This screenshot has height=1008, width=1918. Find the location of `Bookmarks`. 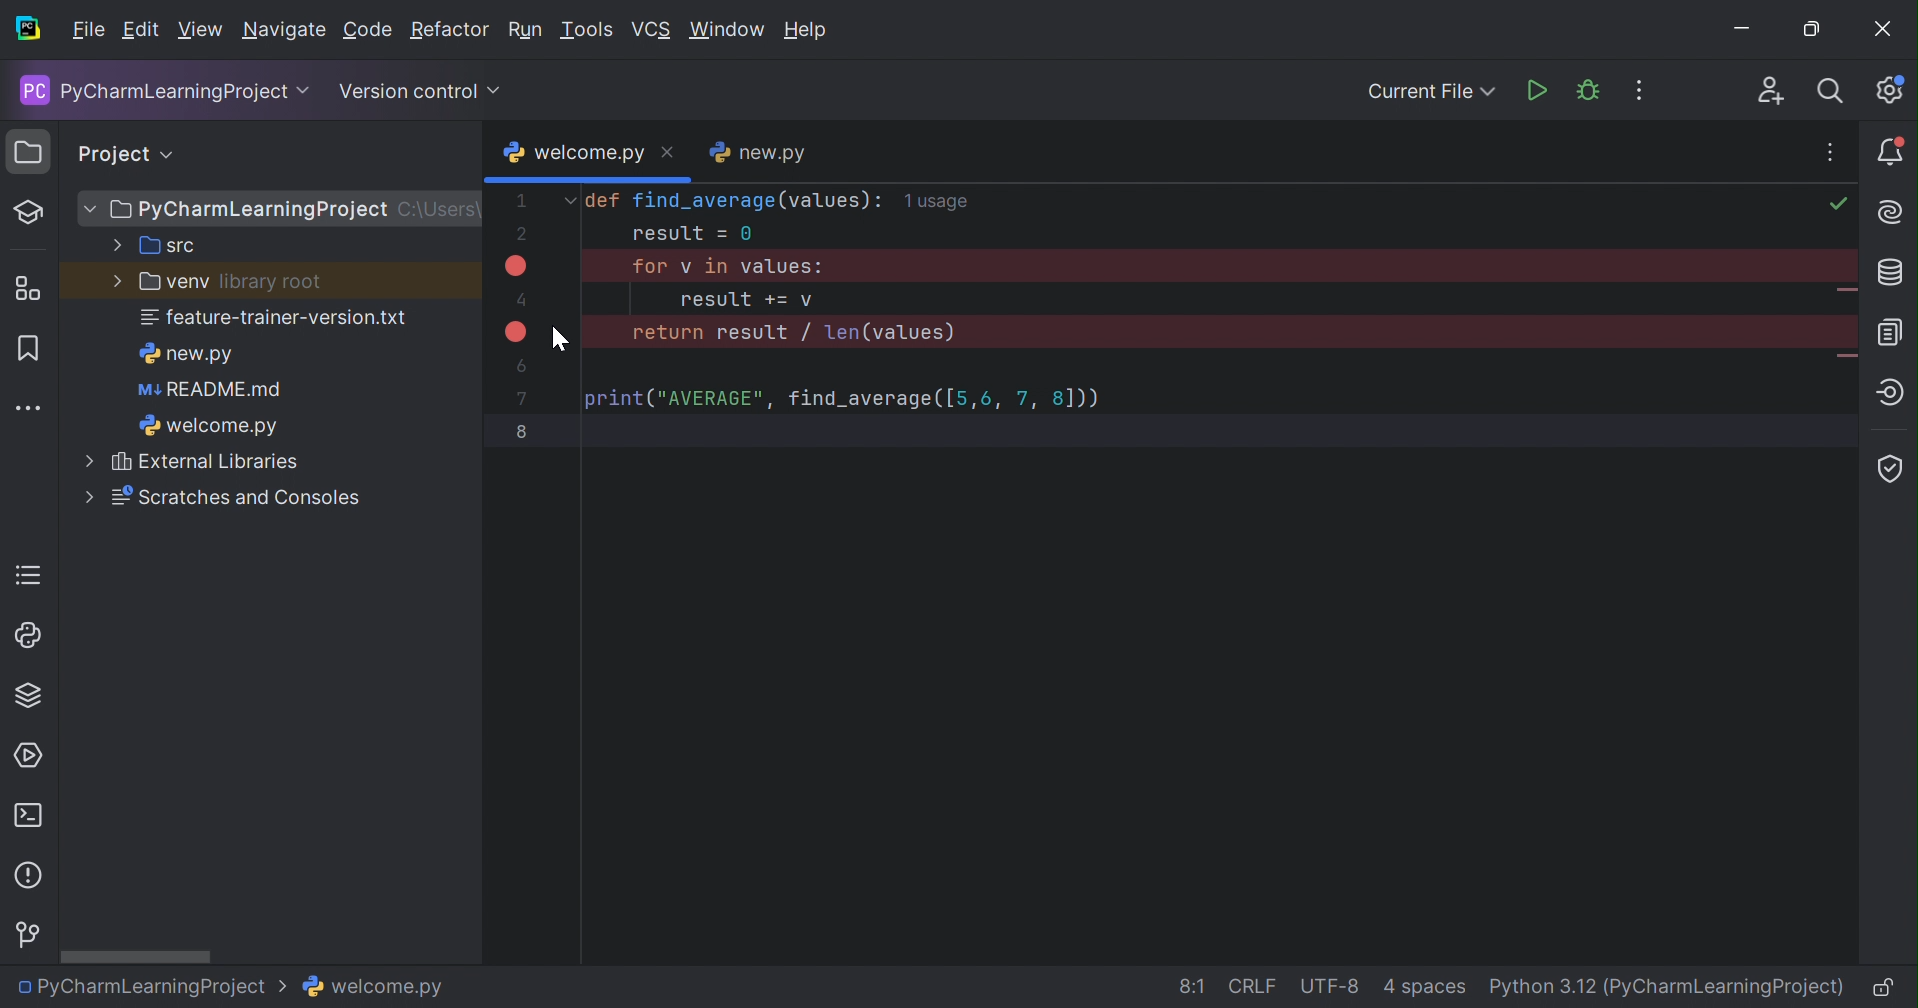

Bookmarks is located at coordinates (31, 349).